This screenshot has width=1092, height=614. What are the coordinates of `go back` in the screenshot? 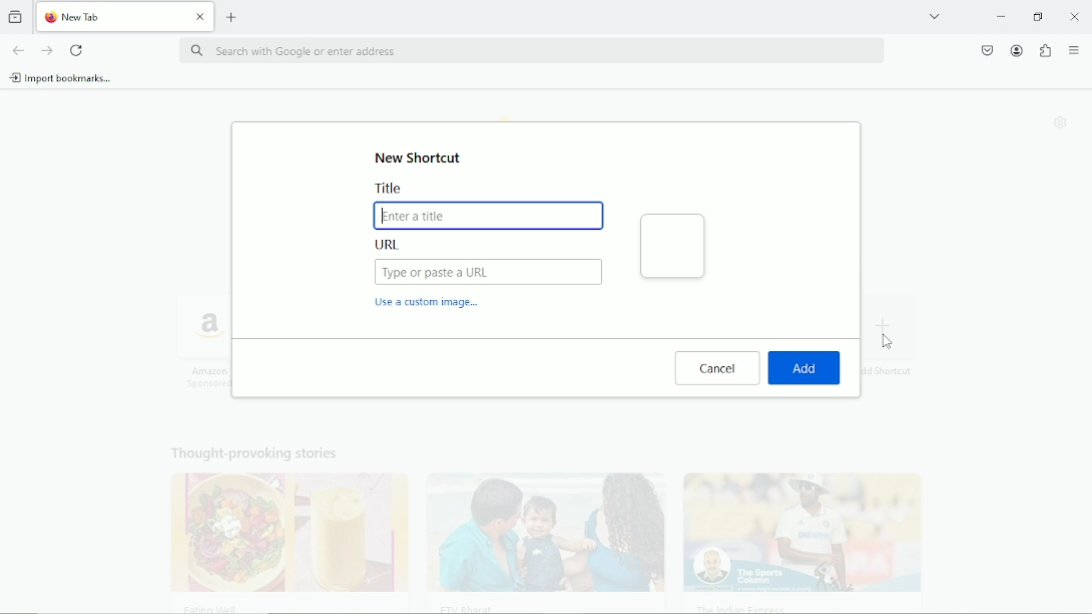 It's located at (17, 49).